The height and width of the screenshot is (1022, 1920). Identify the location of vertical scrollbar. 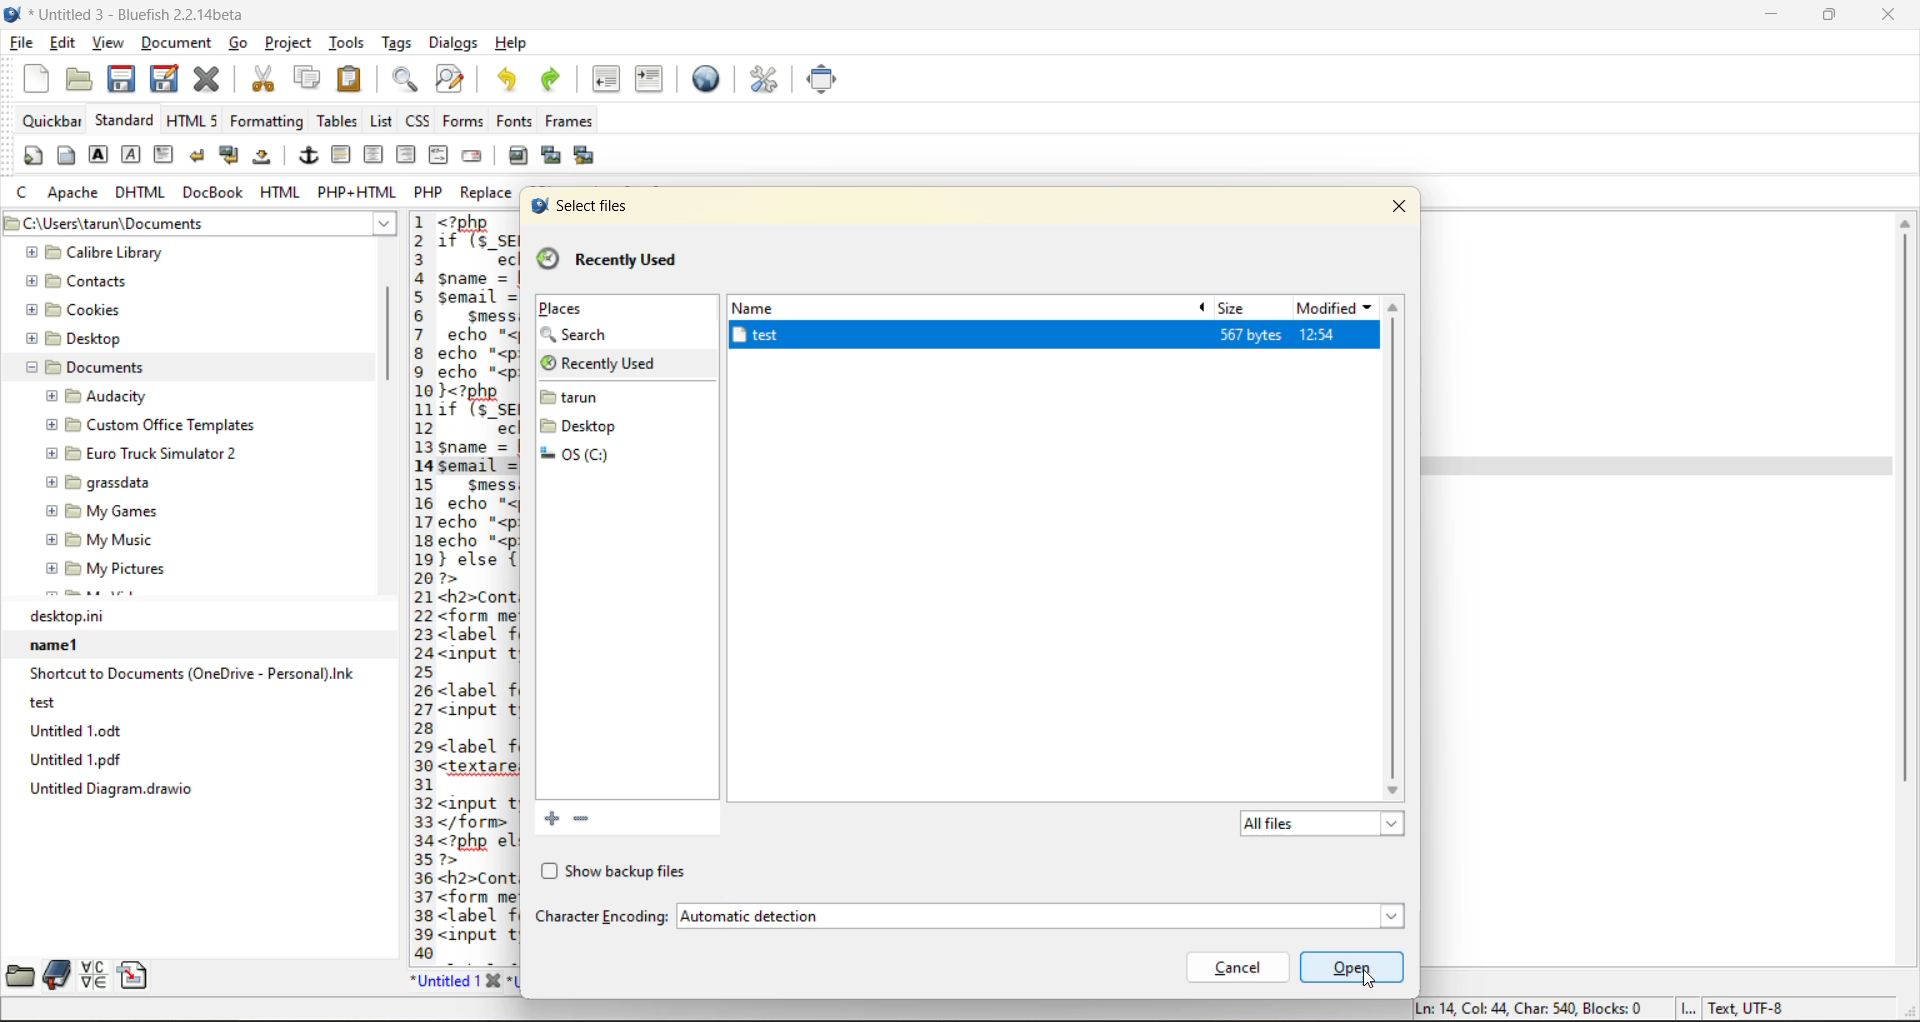
(1905, 588).